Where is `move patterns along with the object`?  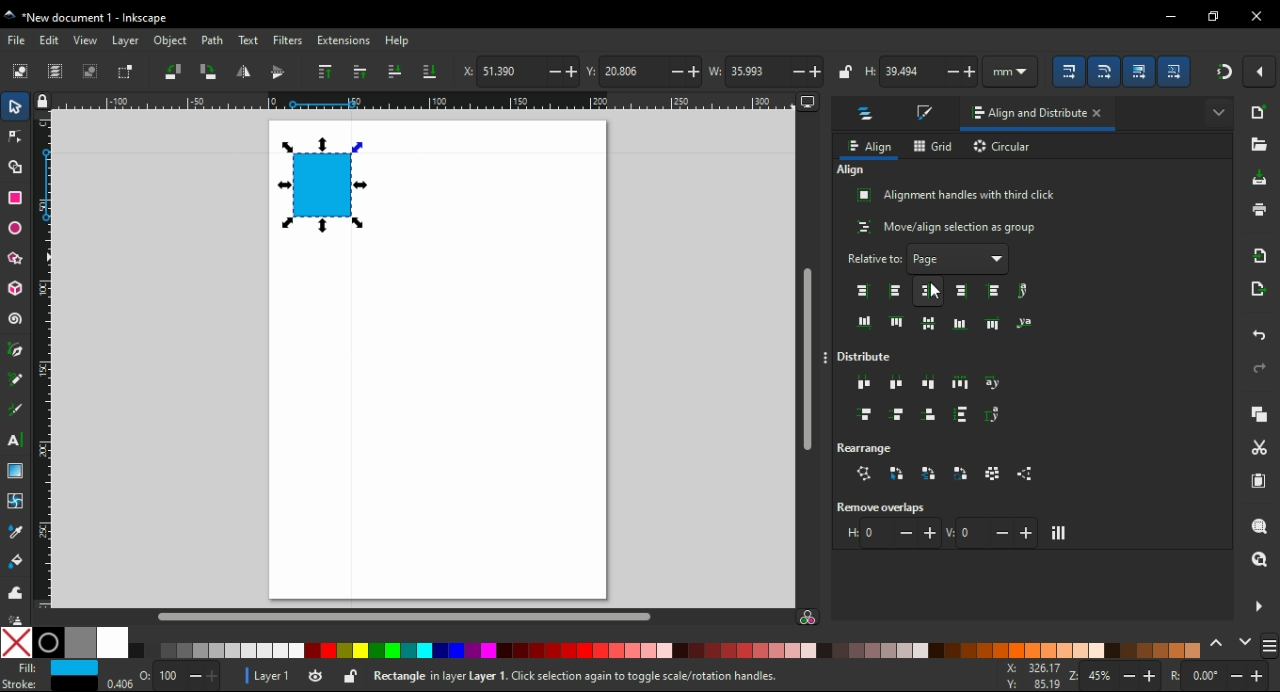
move patterns along with the object is located at coordinates (1176, 70).